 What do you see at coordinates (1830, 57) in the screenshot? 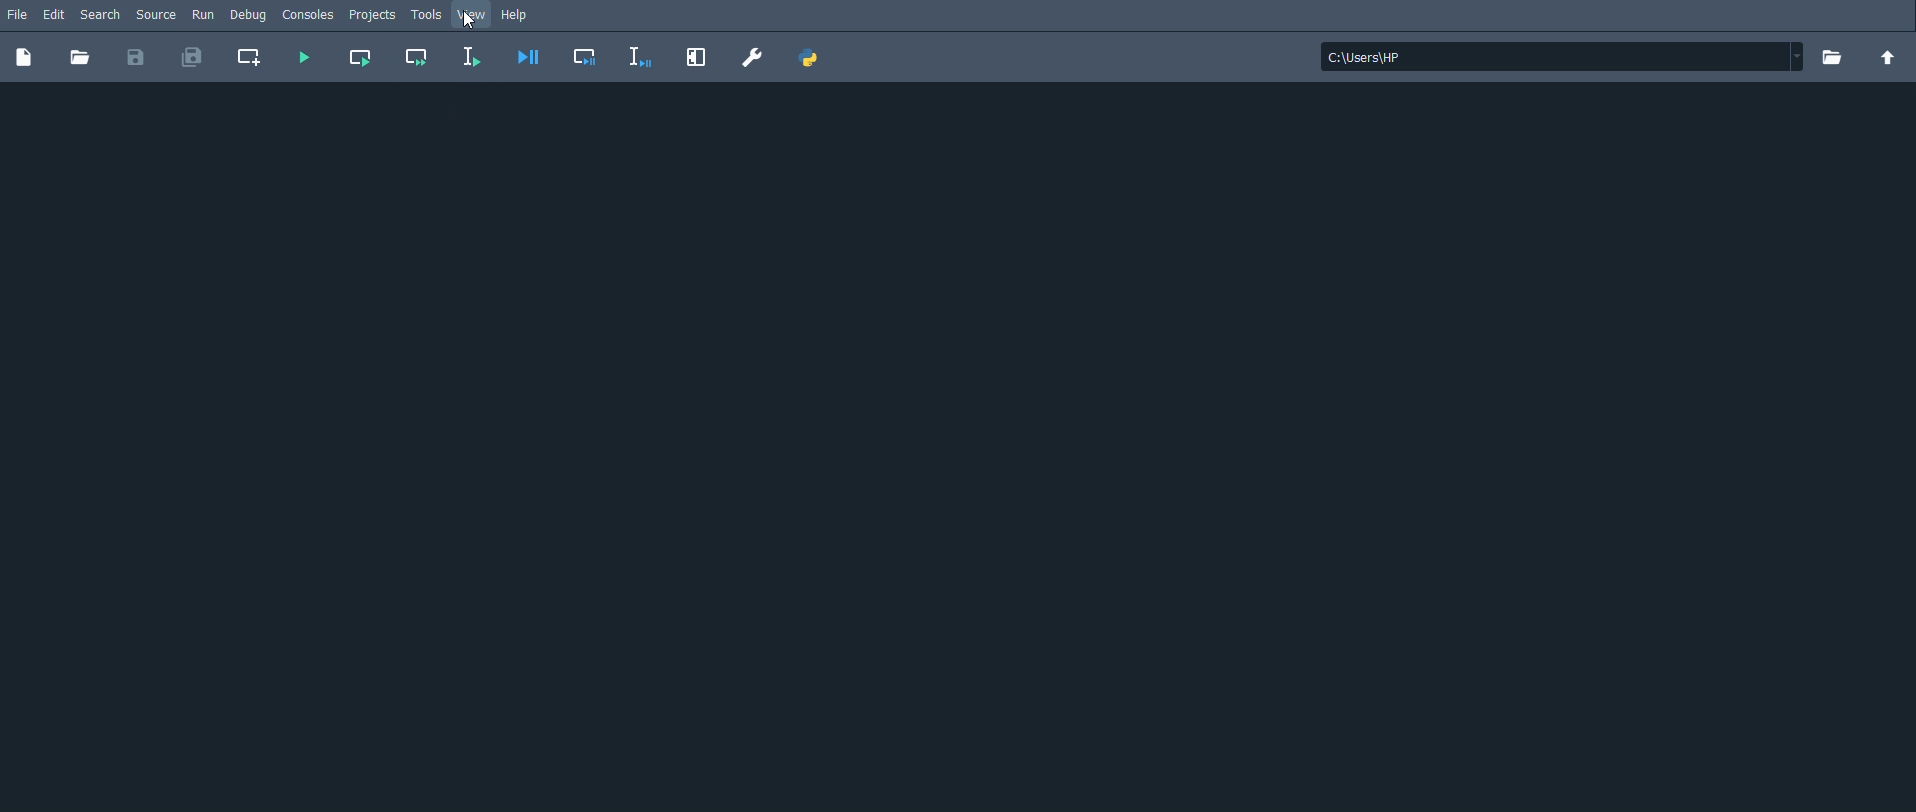
I see `Browse a working directory` at bounding box center [1830, 57].